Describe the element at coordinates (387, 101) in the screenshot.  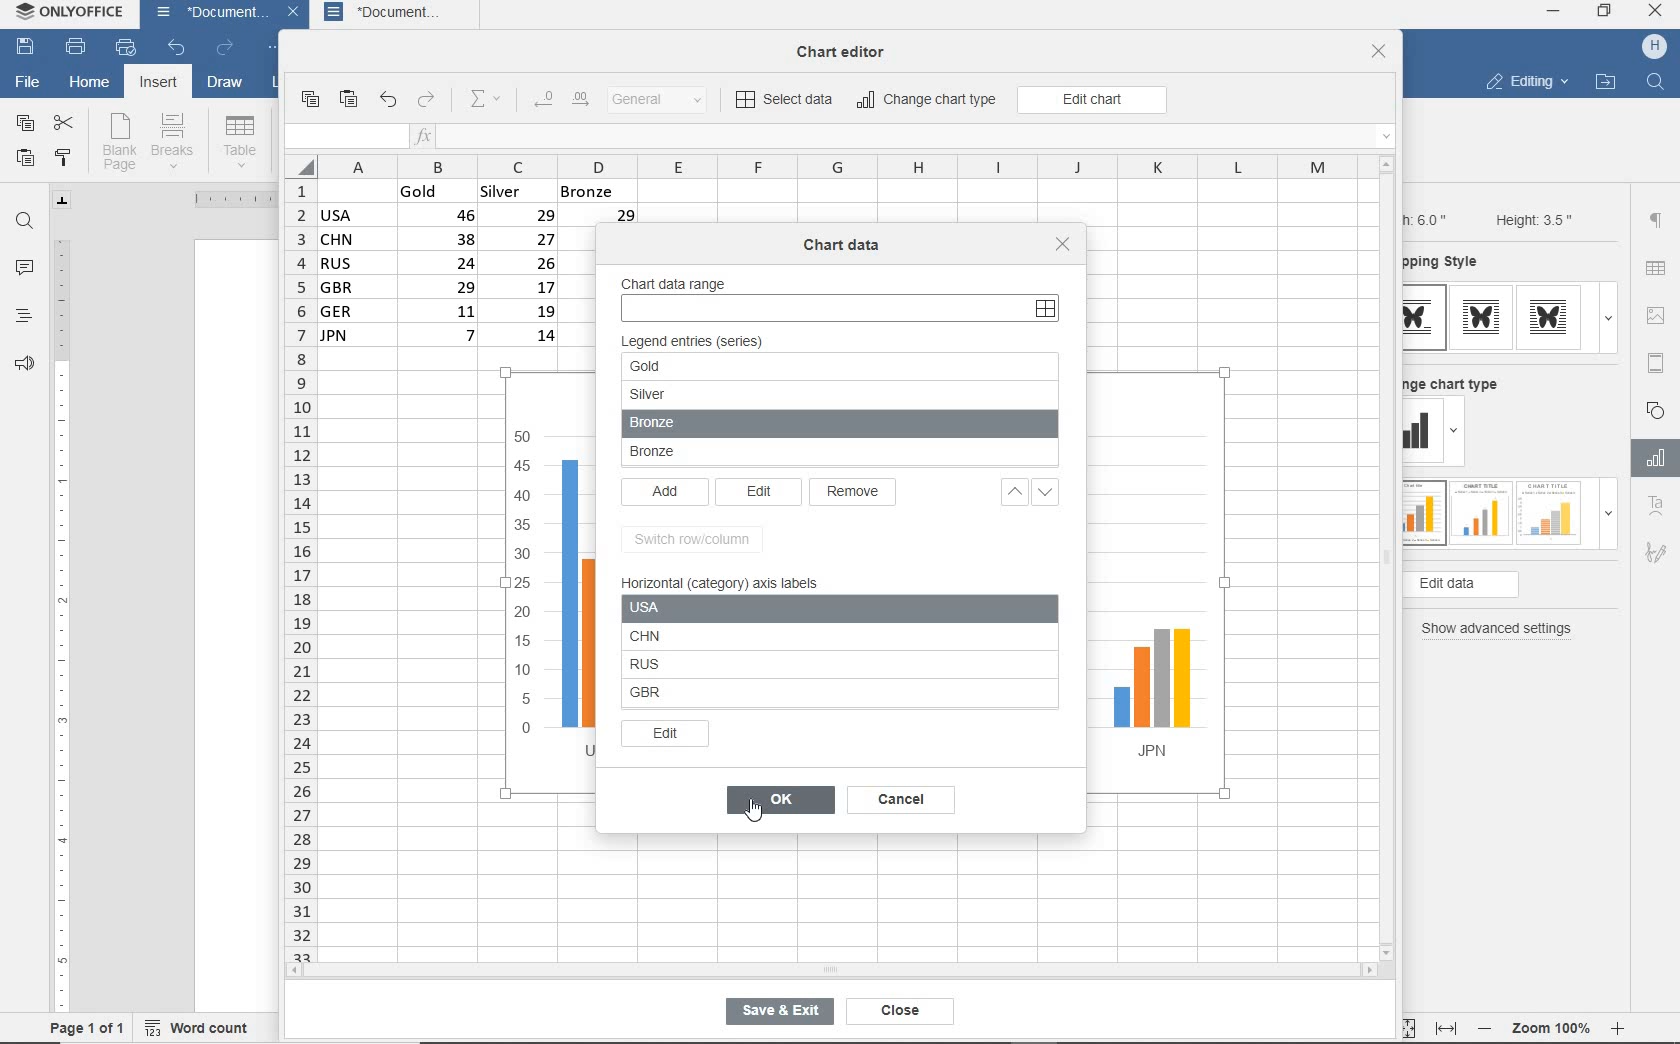
I see `undo` at that location.